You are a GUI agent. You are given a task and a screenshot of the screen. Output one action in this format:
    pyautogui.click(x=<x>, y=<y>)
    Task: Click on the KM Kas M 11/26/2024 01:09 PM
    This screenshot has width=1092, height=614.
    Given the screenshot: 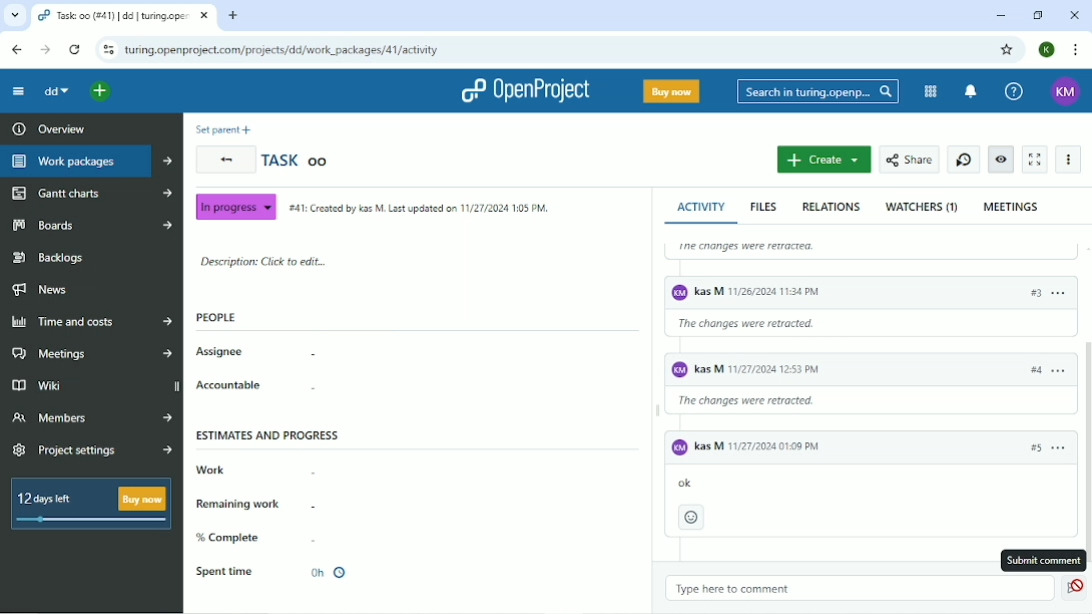 What is the action you would take?
    pyautogui.click(x=747, y=447)
    